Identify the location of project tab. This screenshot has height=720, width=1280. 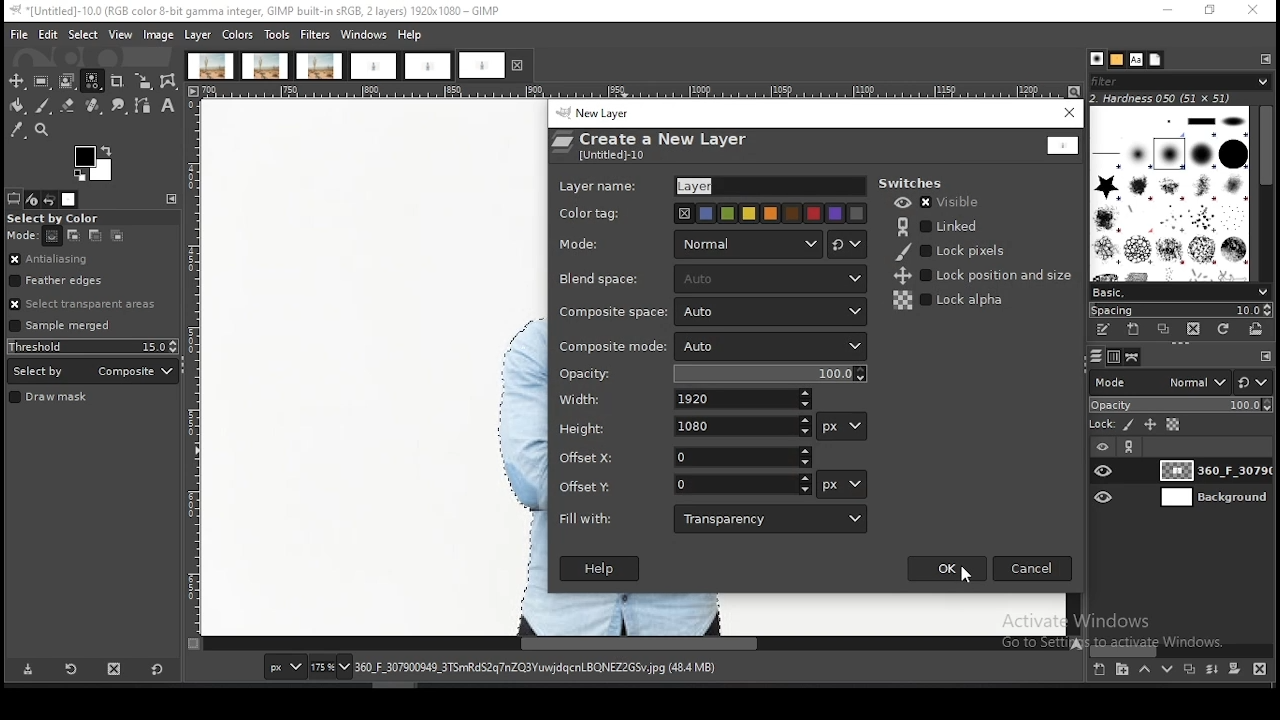
(266, 66).